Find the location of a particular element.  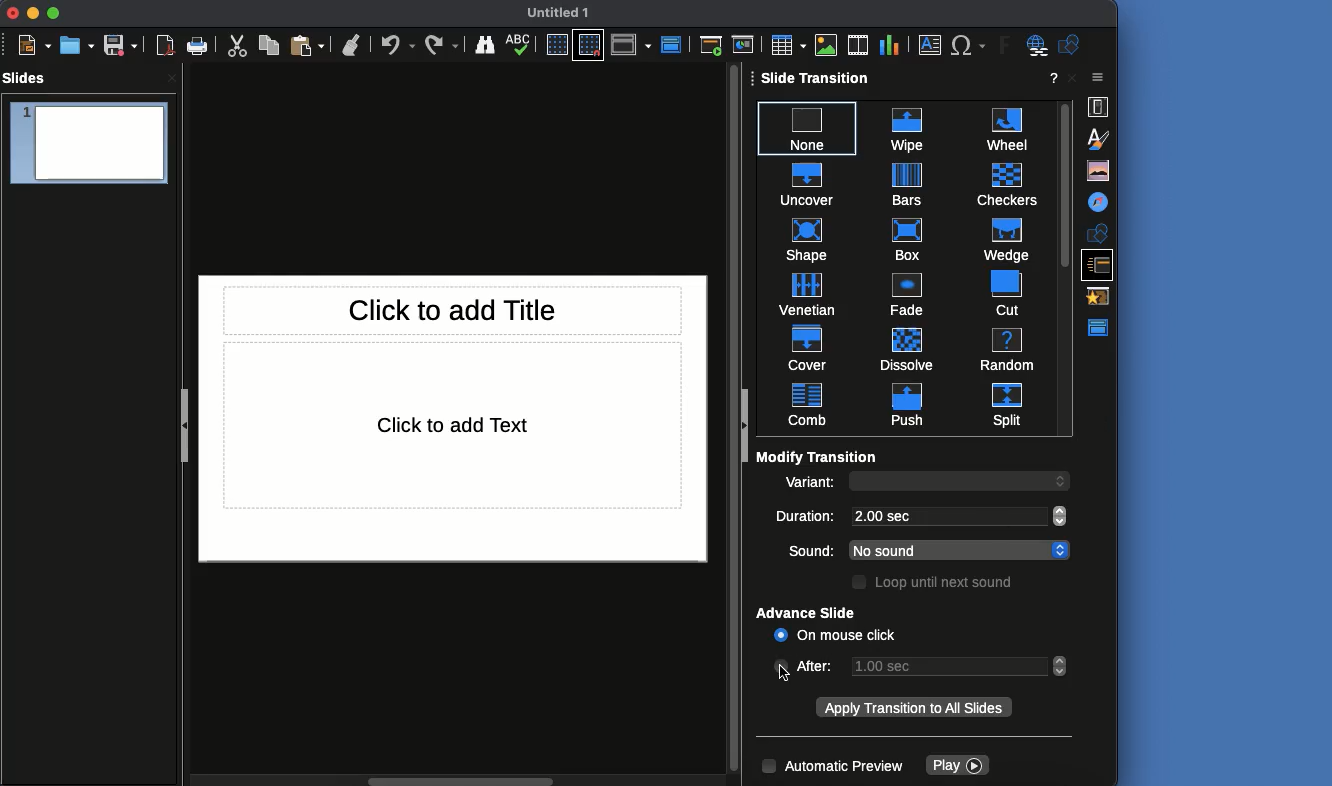

Start from current slide is located at coordinates (743, 44).